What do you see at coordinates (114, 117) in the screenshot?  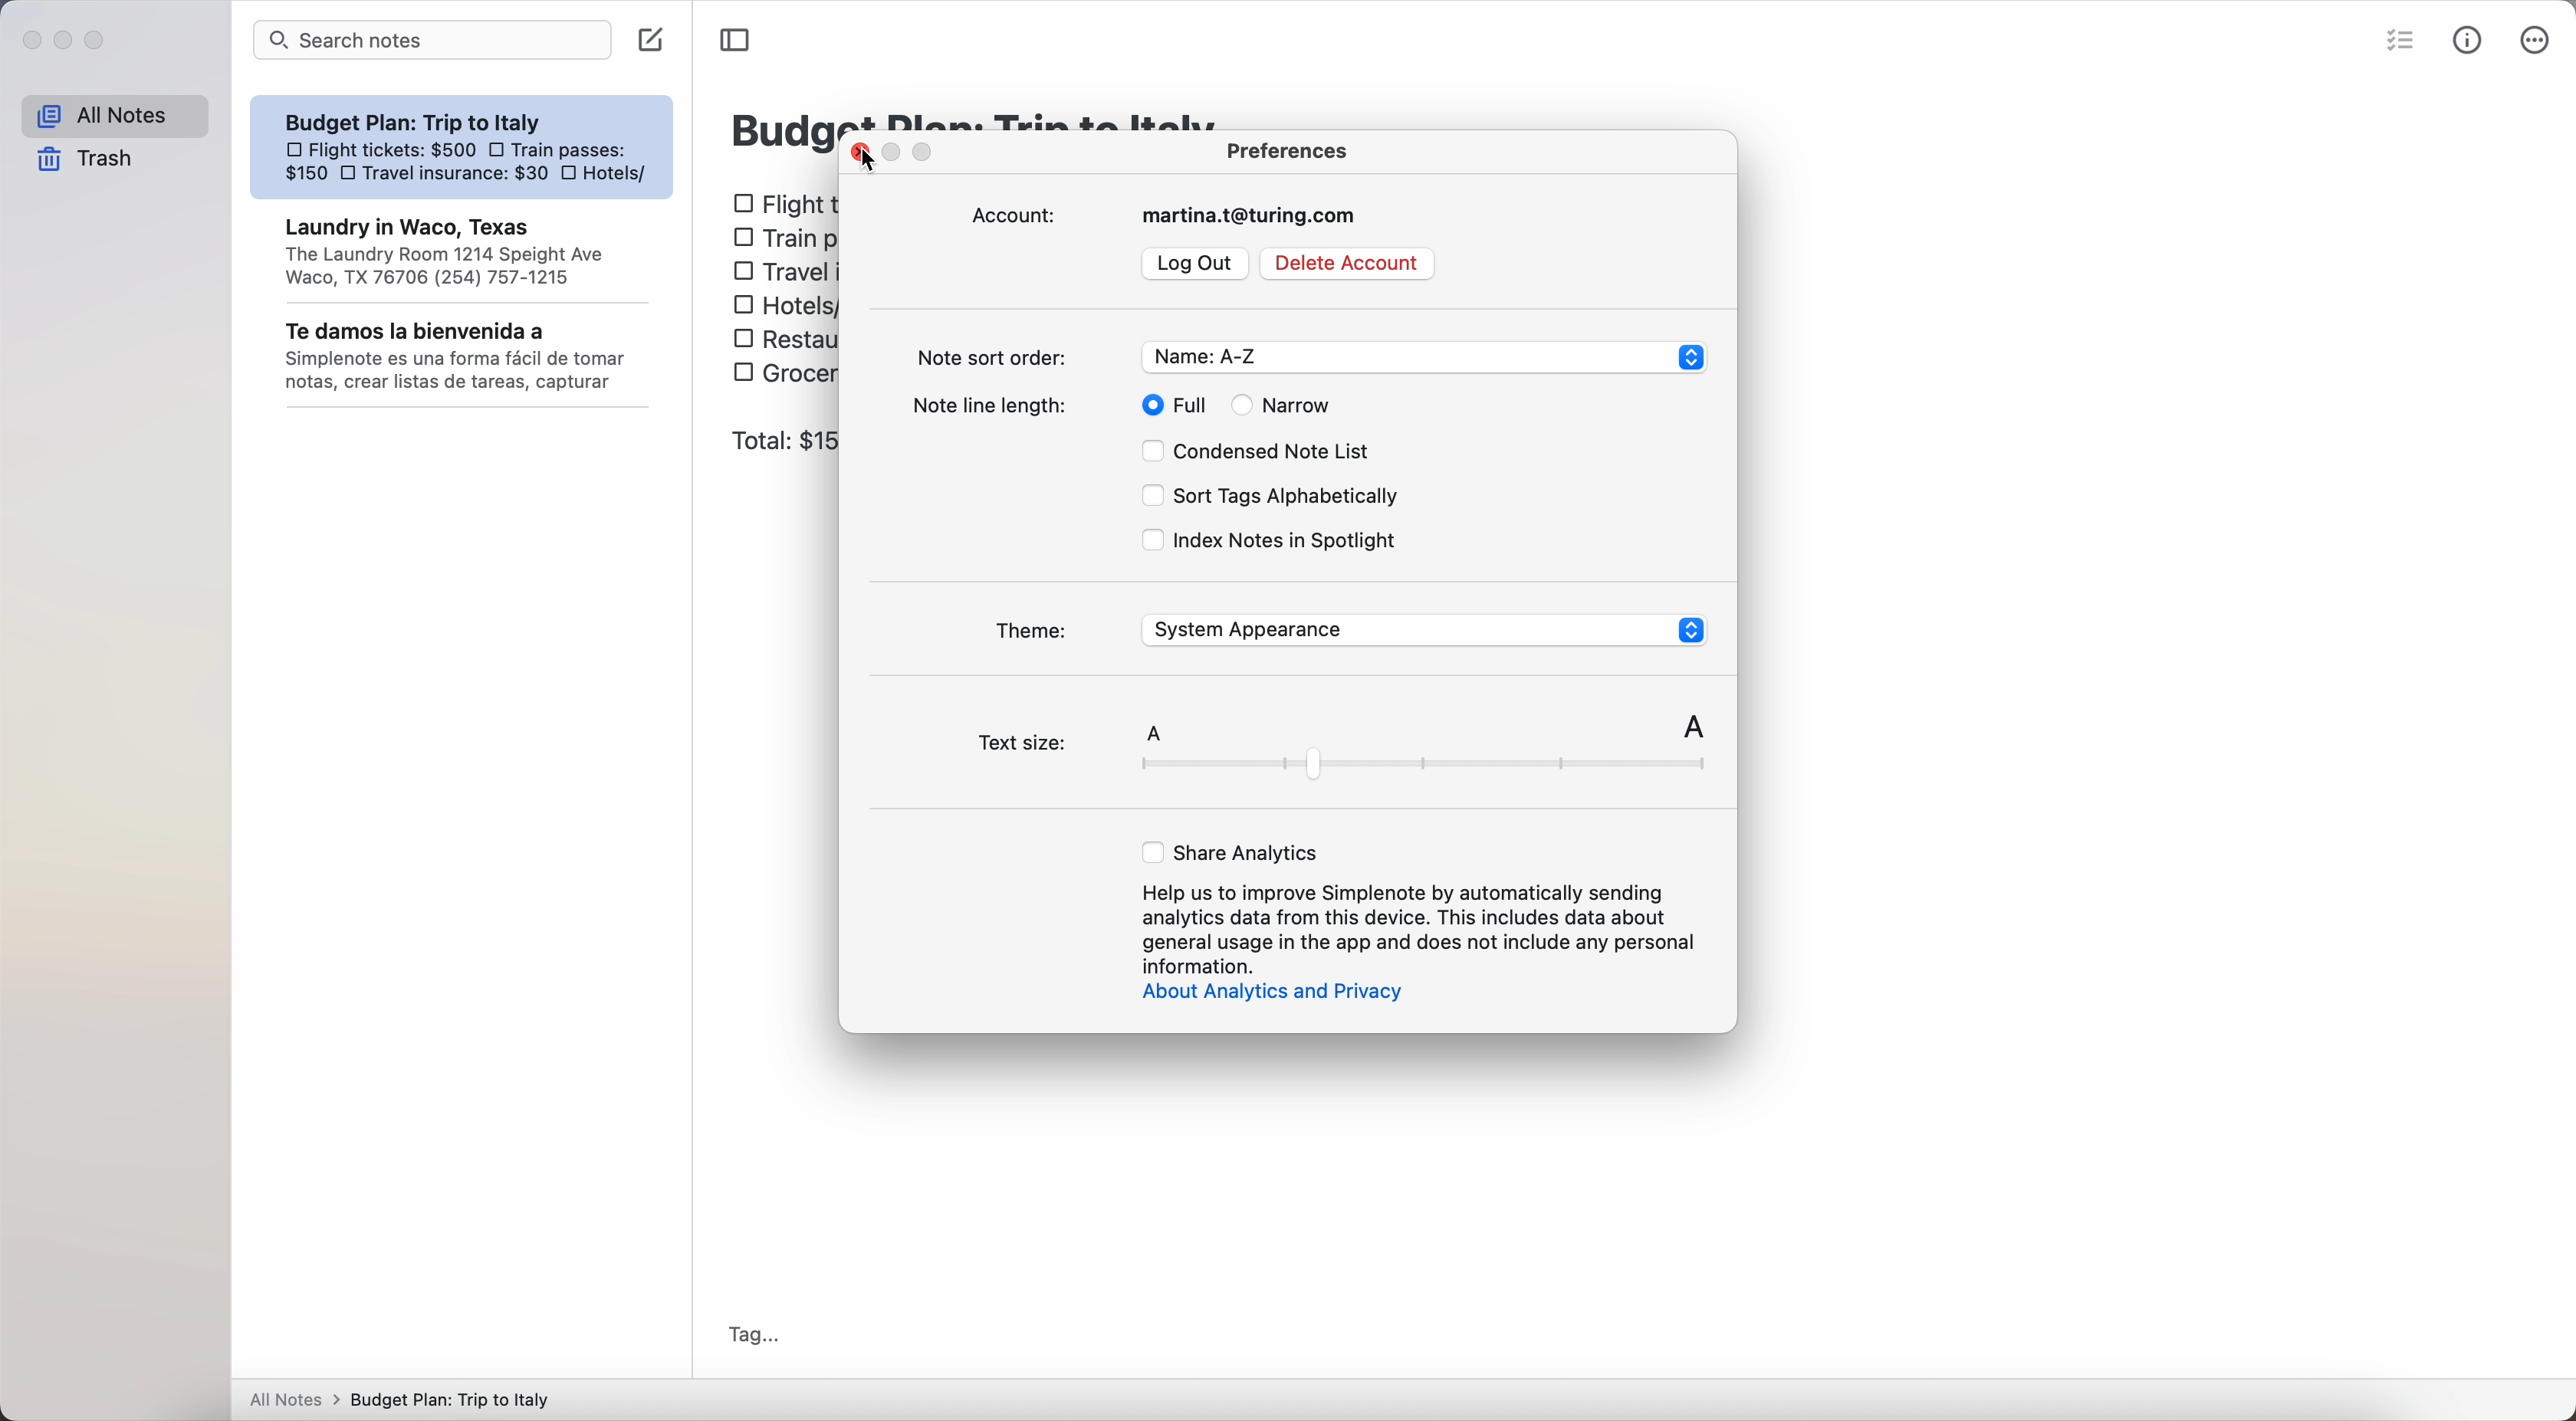 I see `All notes` at bounding box center [114, 117].